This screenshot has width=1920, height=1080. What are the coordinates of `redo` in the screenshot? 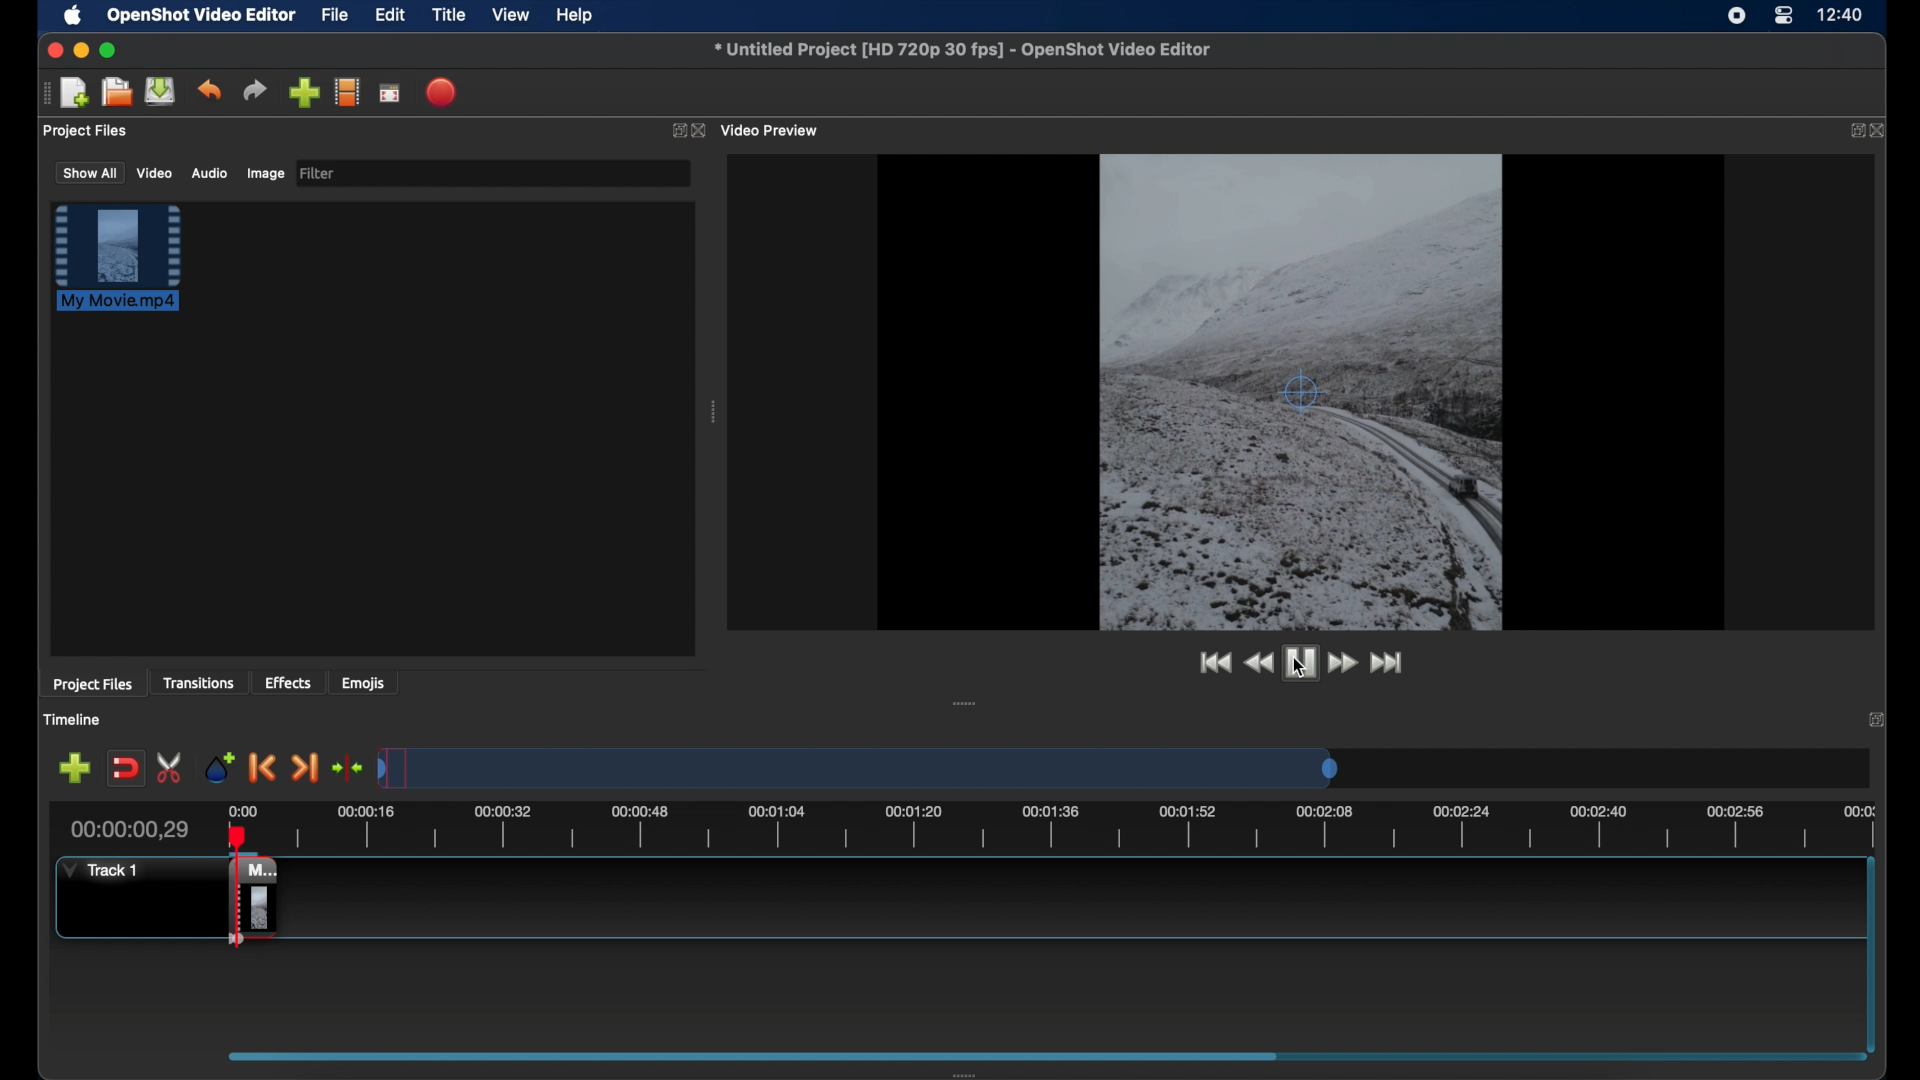 It's located at (255, 91).